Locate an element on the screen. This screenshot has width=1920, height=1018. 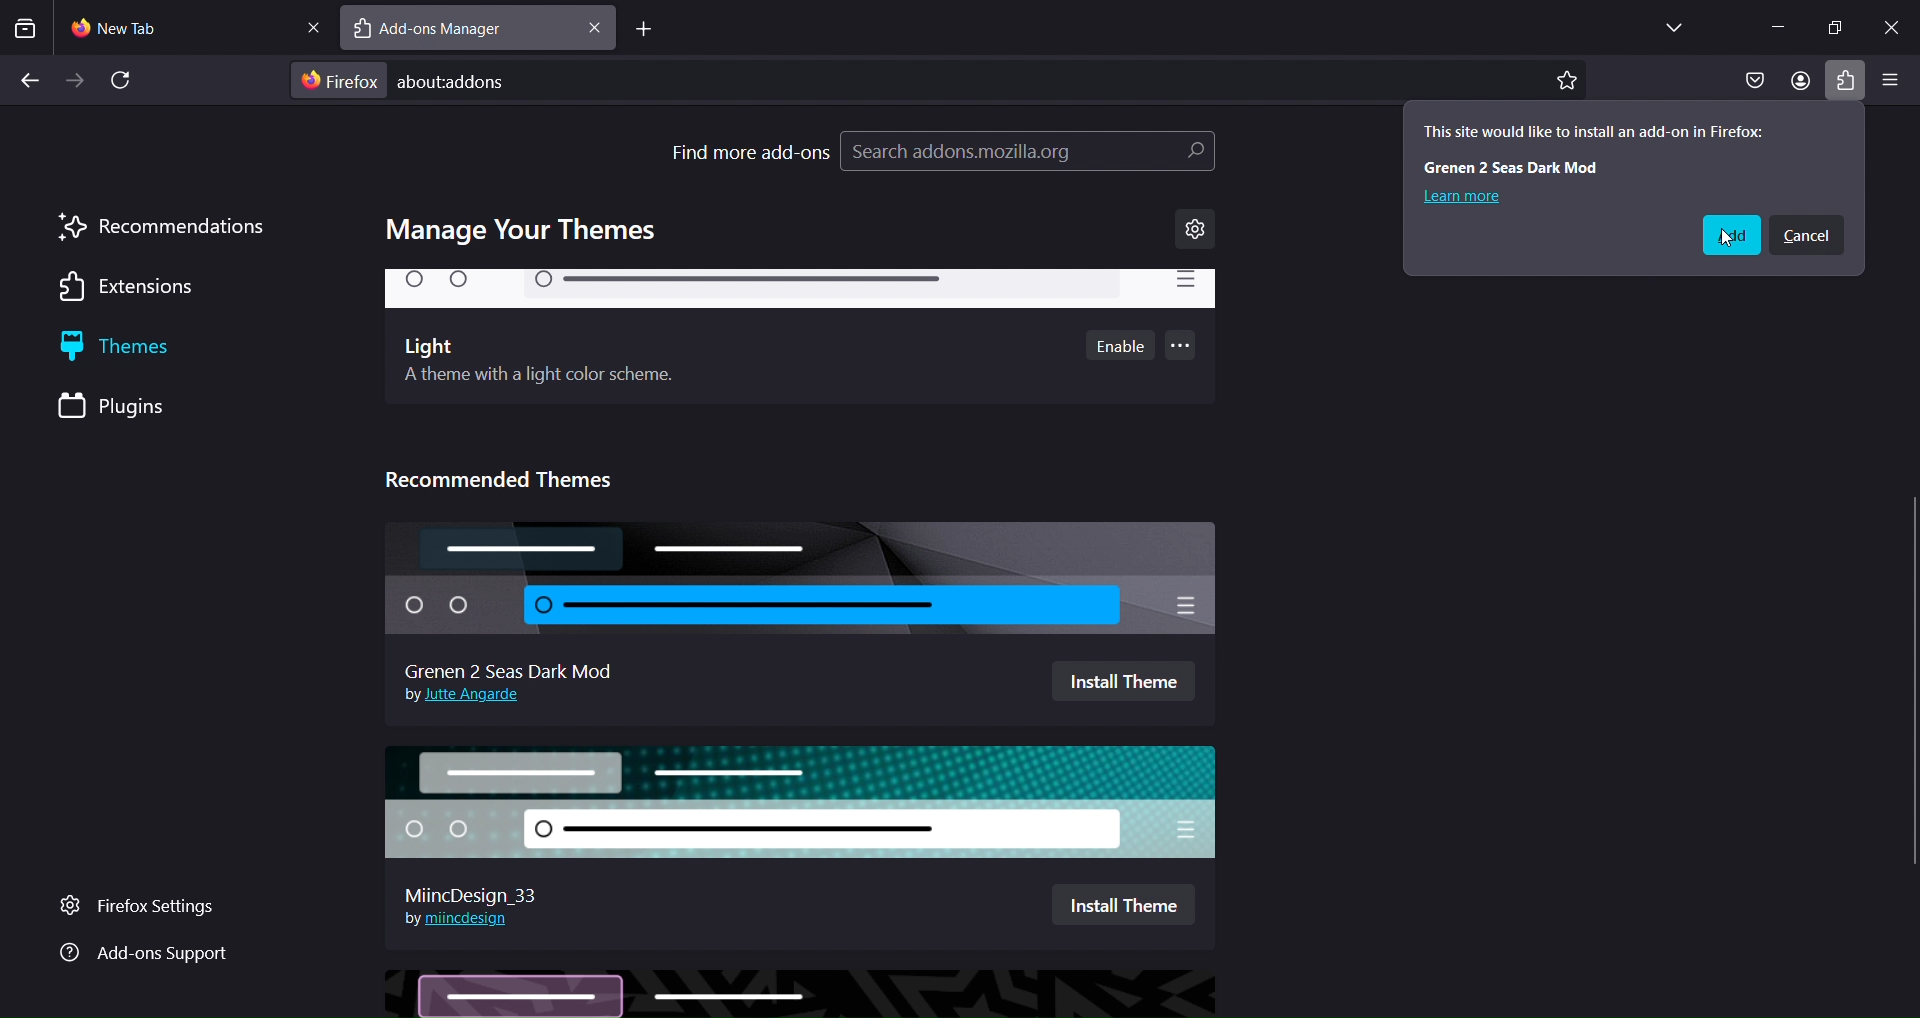
recommended themes is located at coordinates (511, 476).